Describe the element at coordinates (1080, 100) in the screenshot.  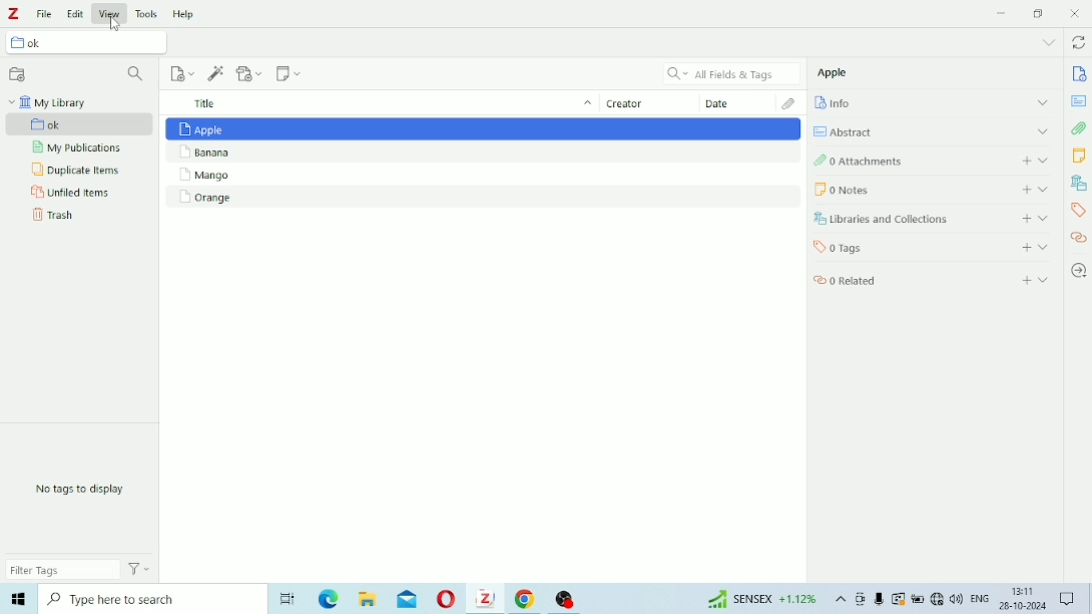
I see `Abstract` at that location.